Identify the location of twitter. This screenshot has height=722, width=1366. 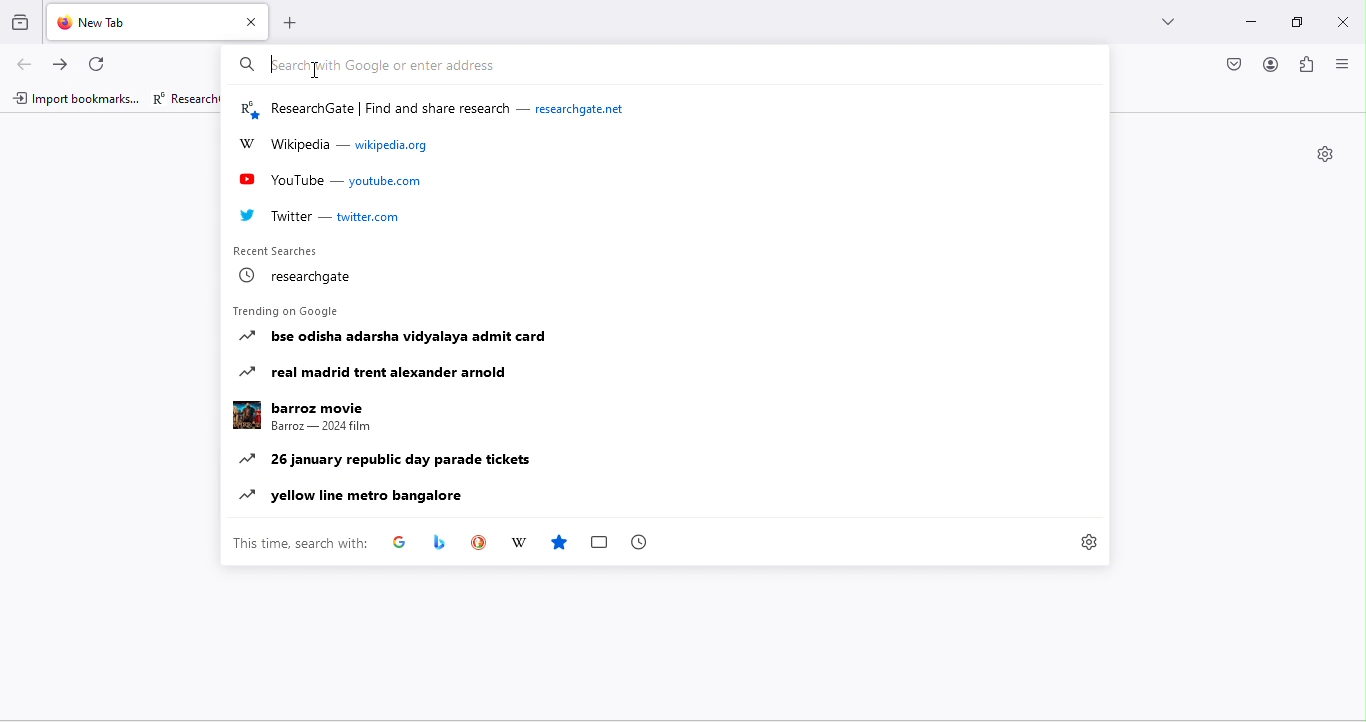
(323, 219).